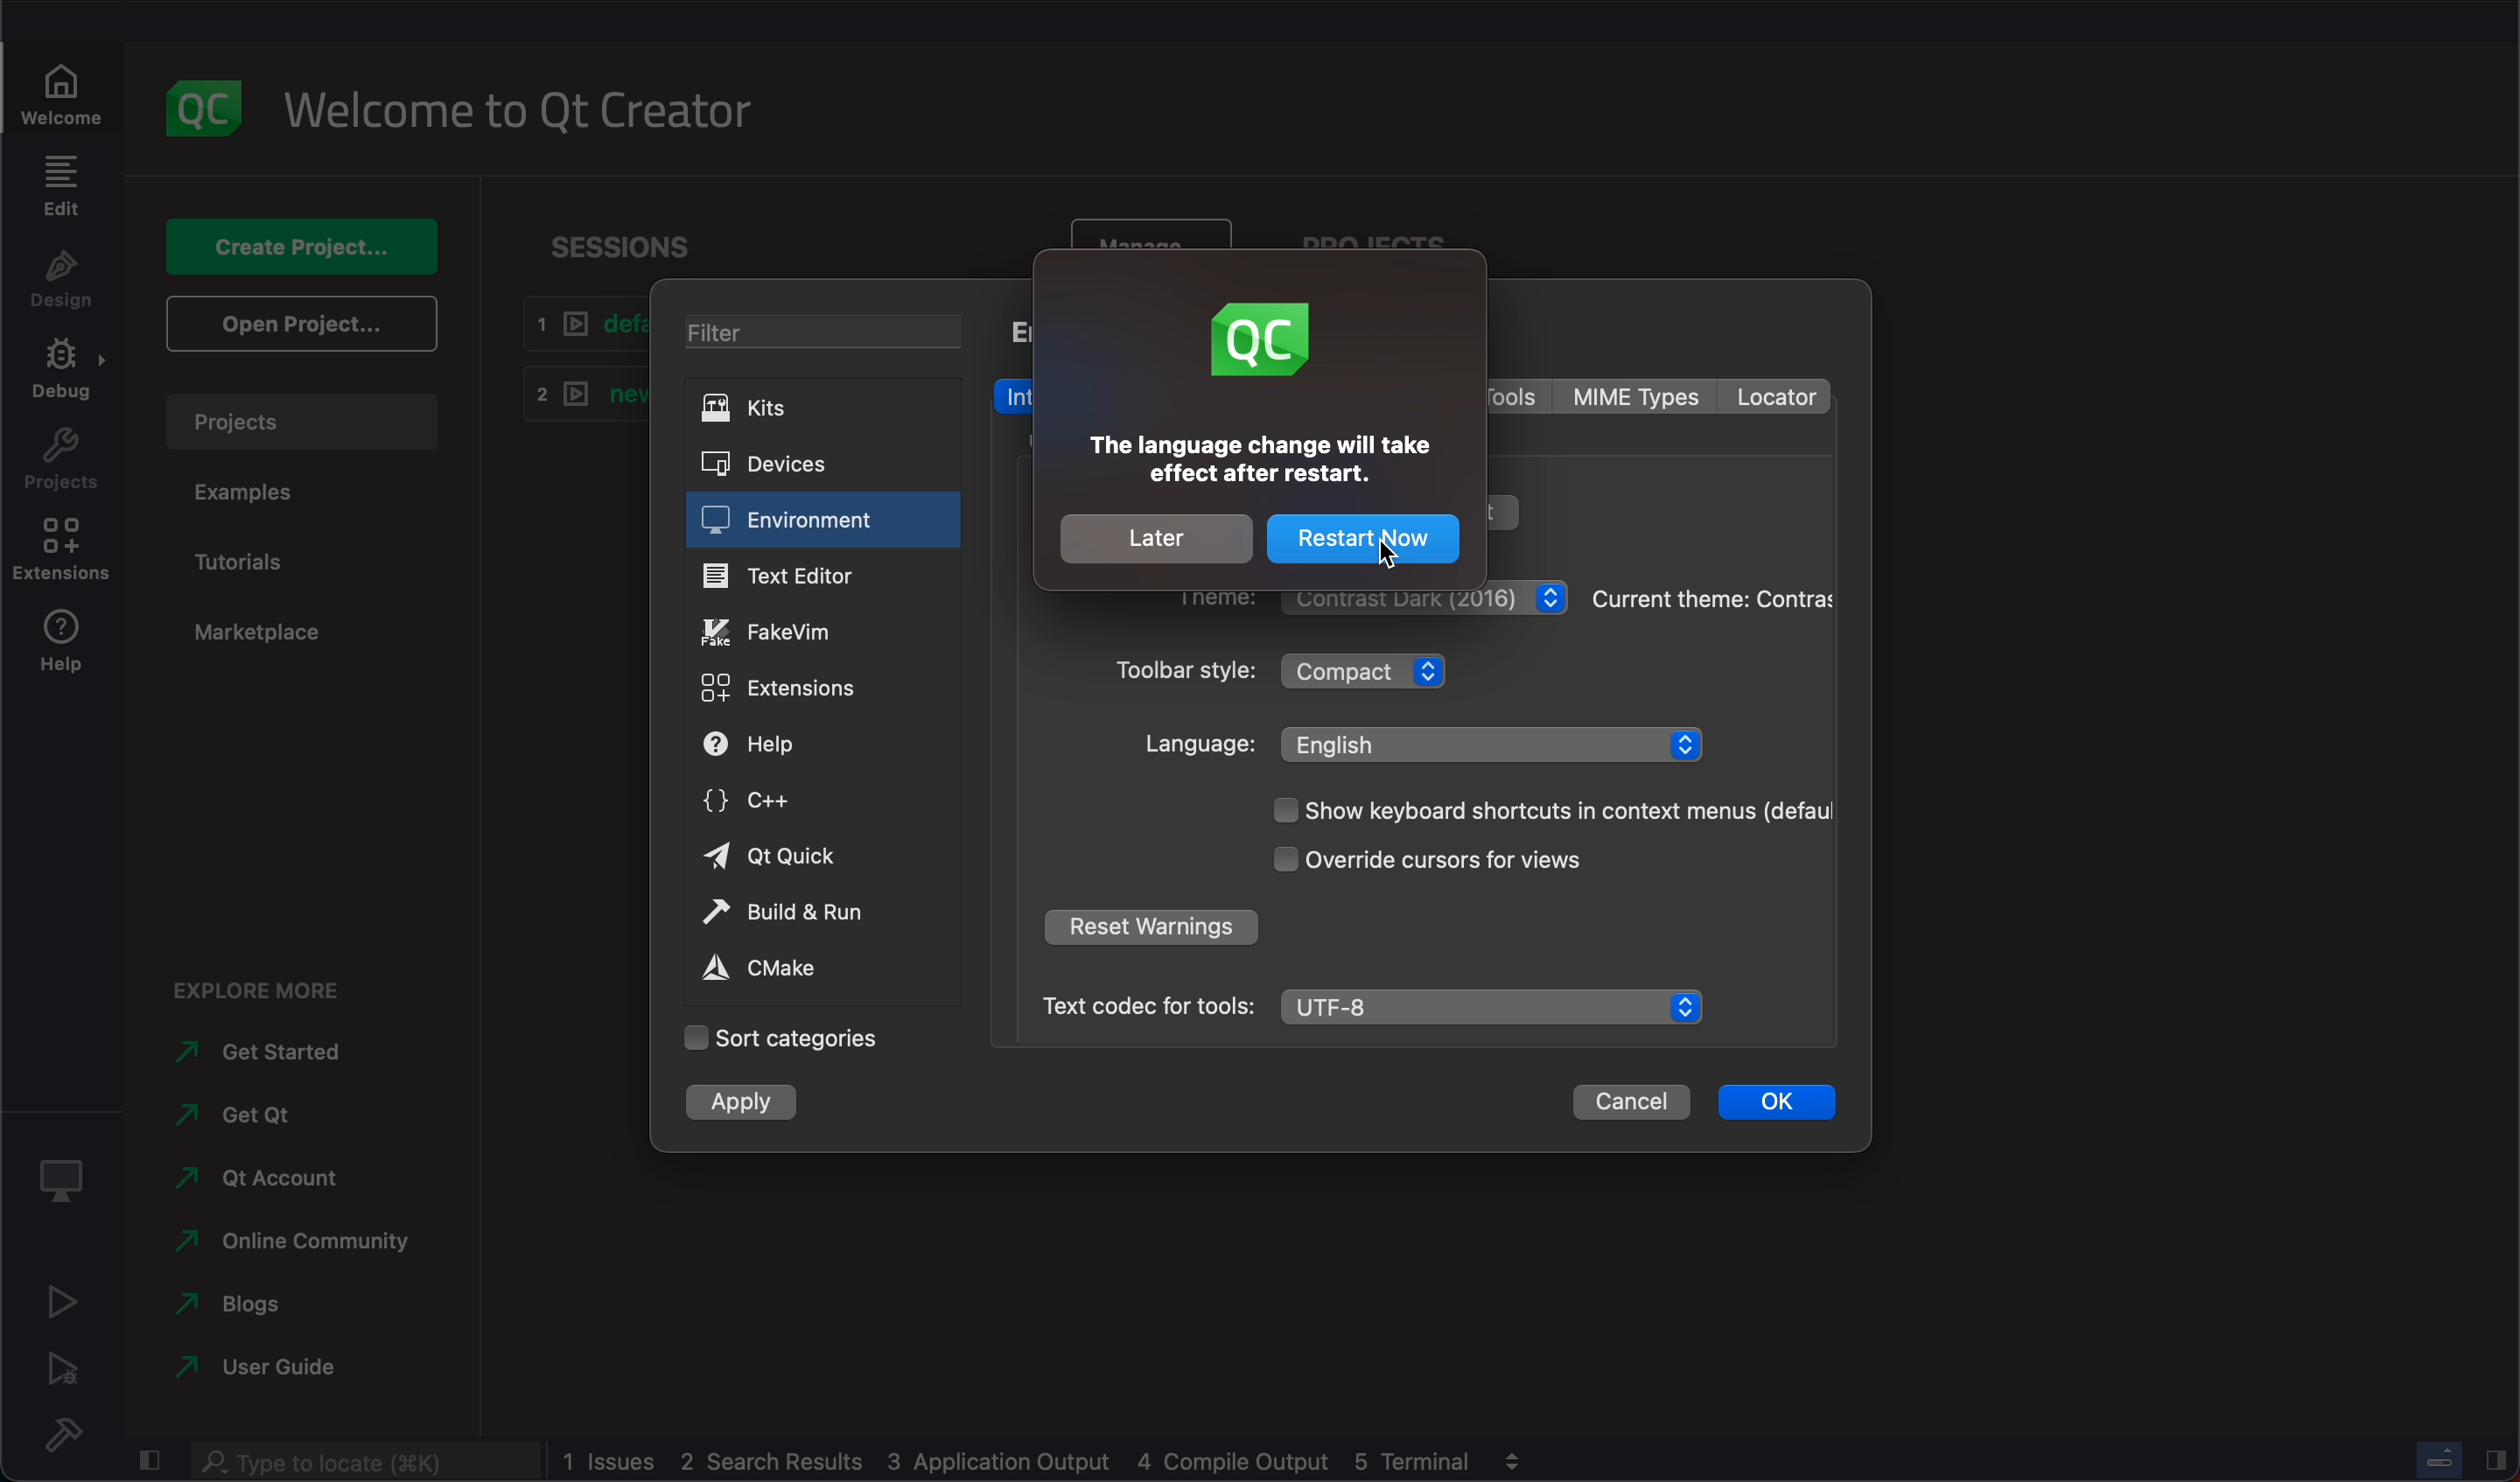 Image resolution: width=2520 pixels, height=1482 pixels. Describe the element at coordinates (1150, 926) in the screenshot. I see `reser` at that location.